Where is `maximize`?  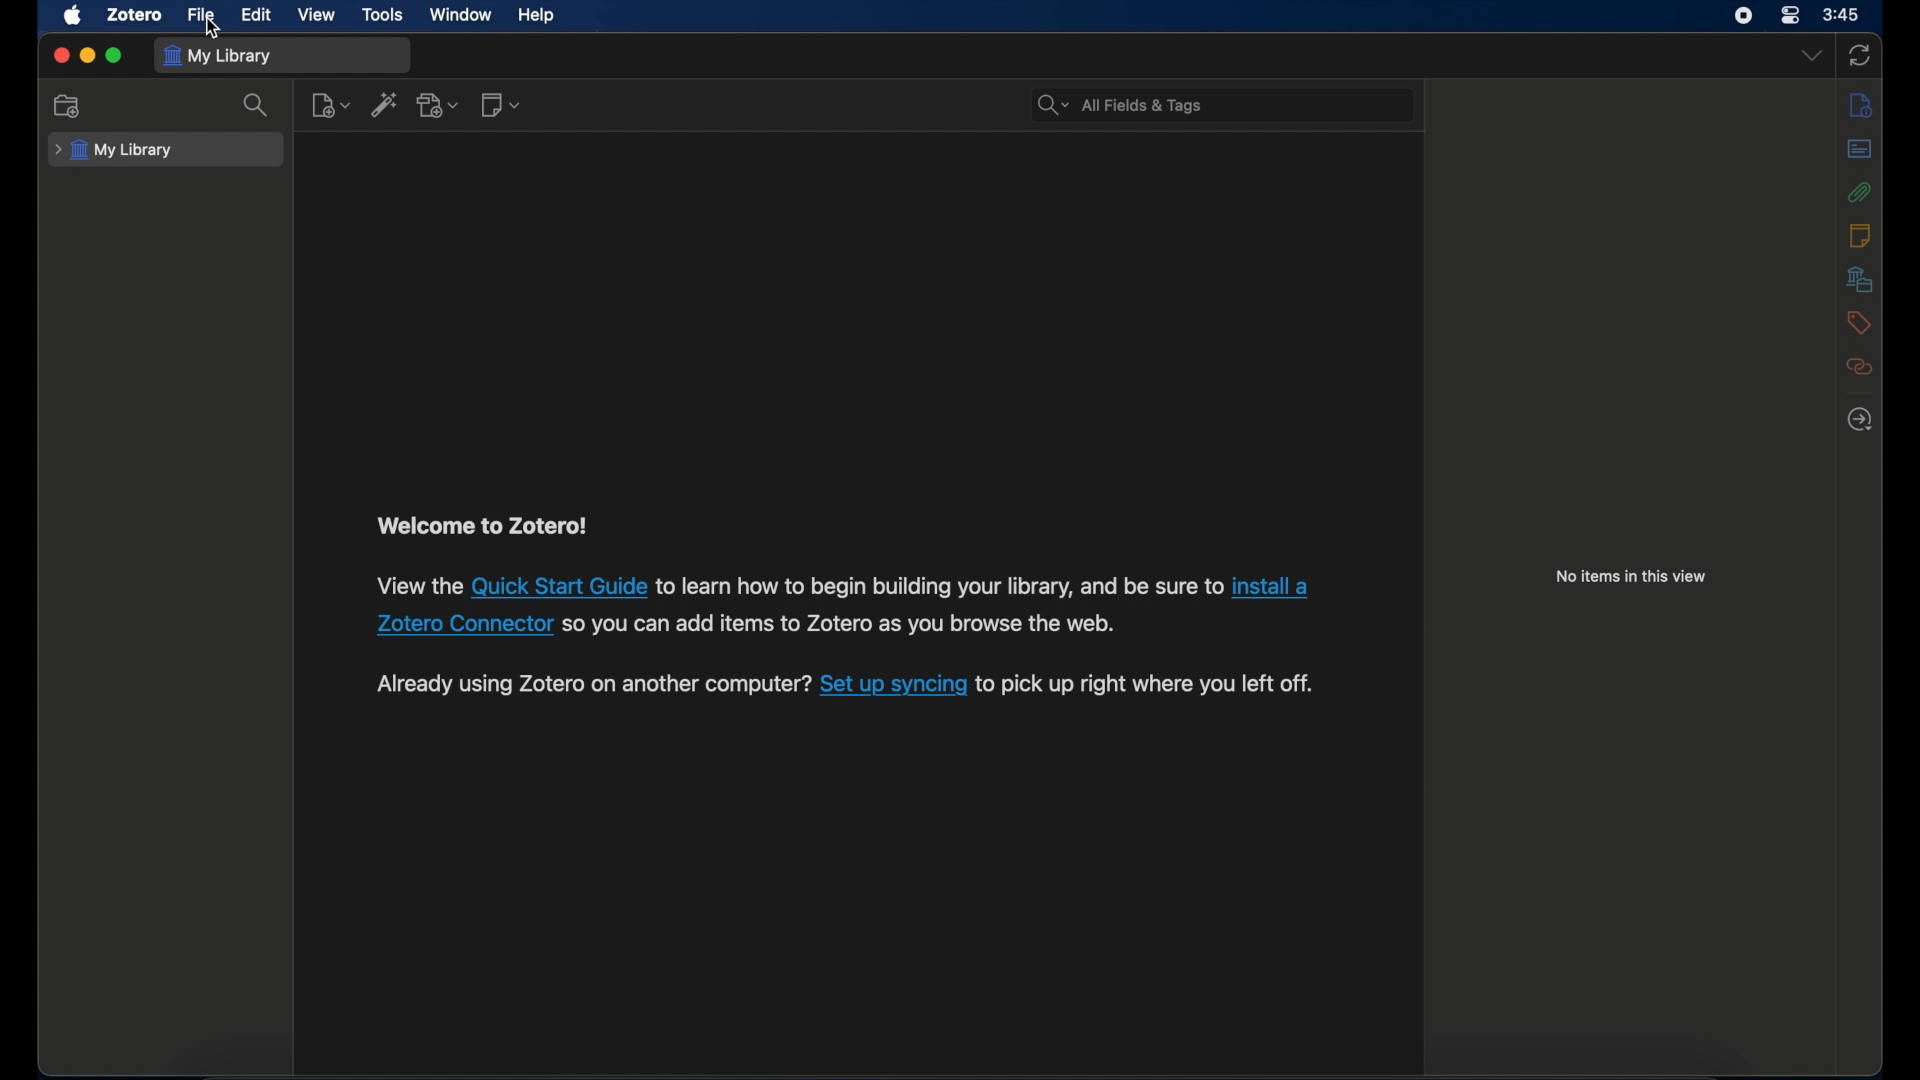
maximize is located at coordinates (116, 56).